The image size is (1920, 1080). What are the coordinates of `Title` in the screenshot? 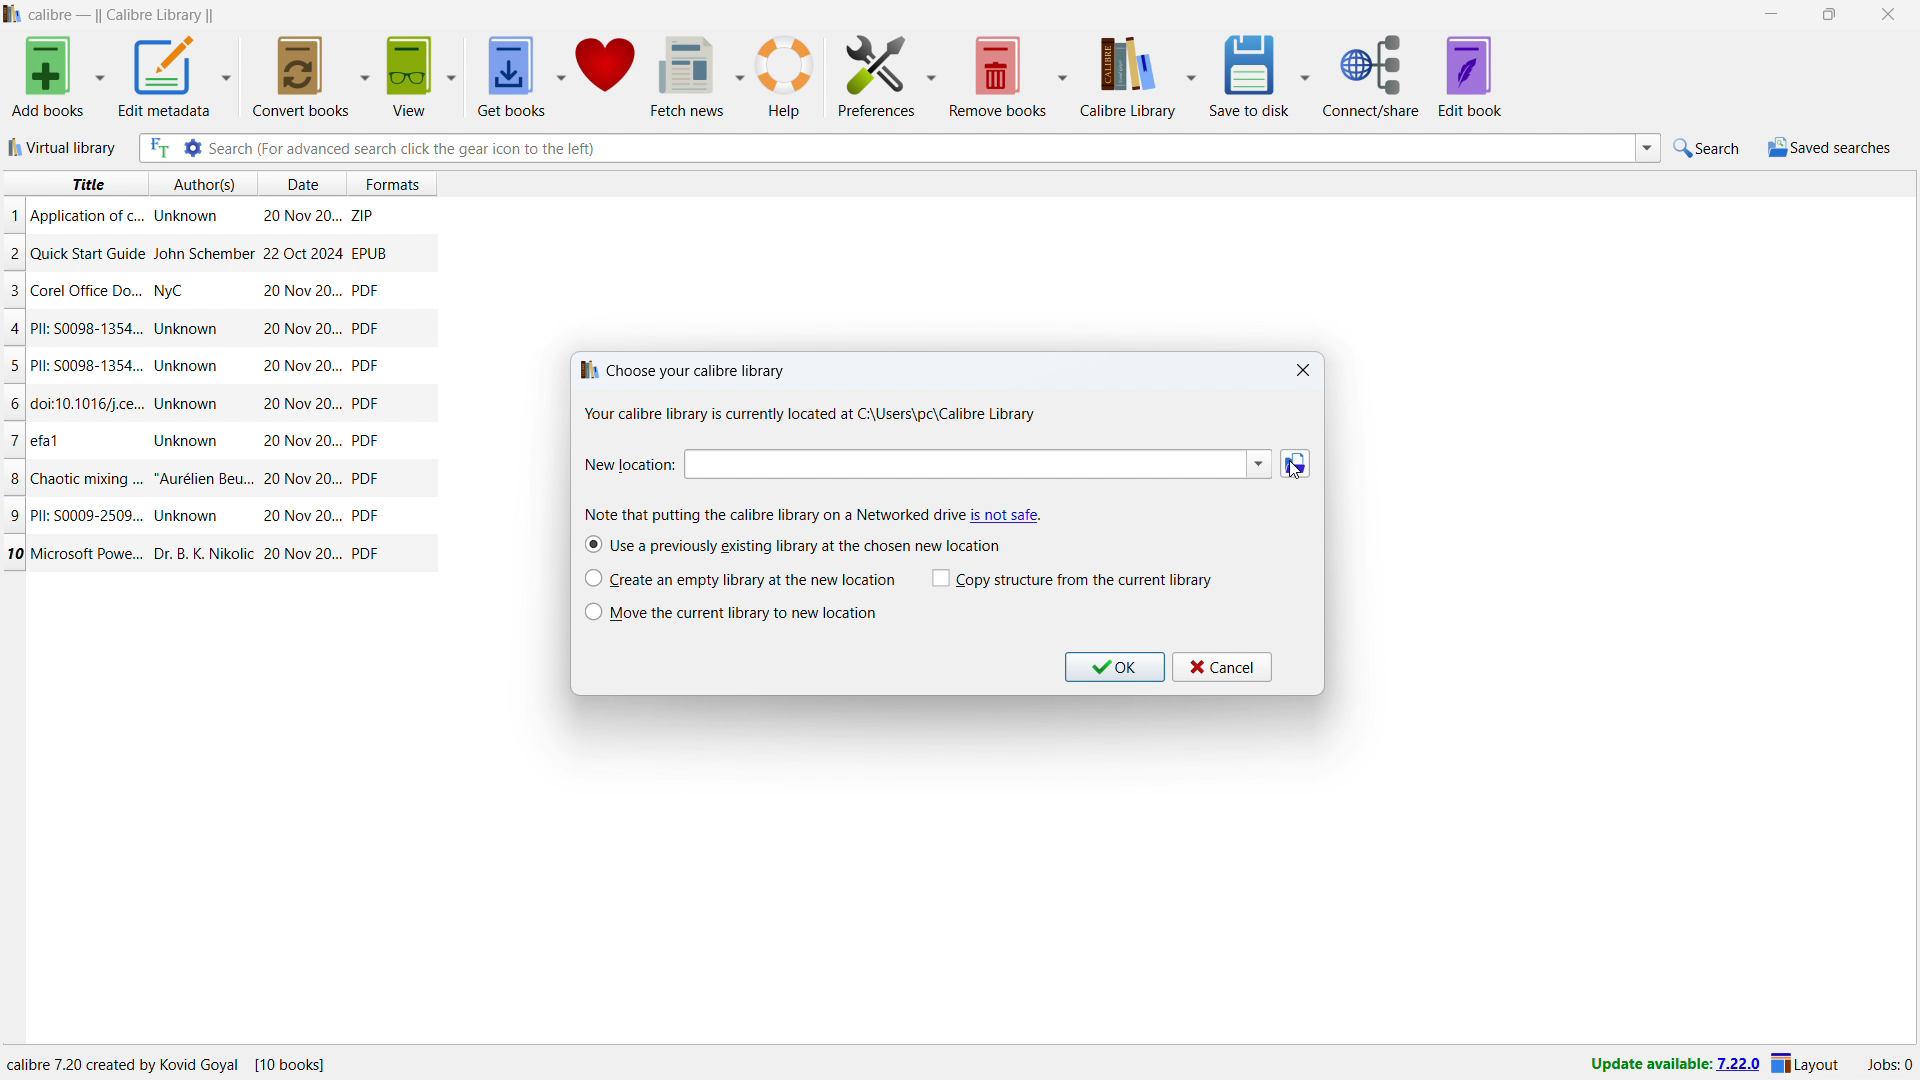 It's located at (87, 477).